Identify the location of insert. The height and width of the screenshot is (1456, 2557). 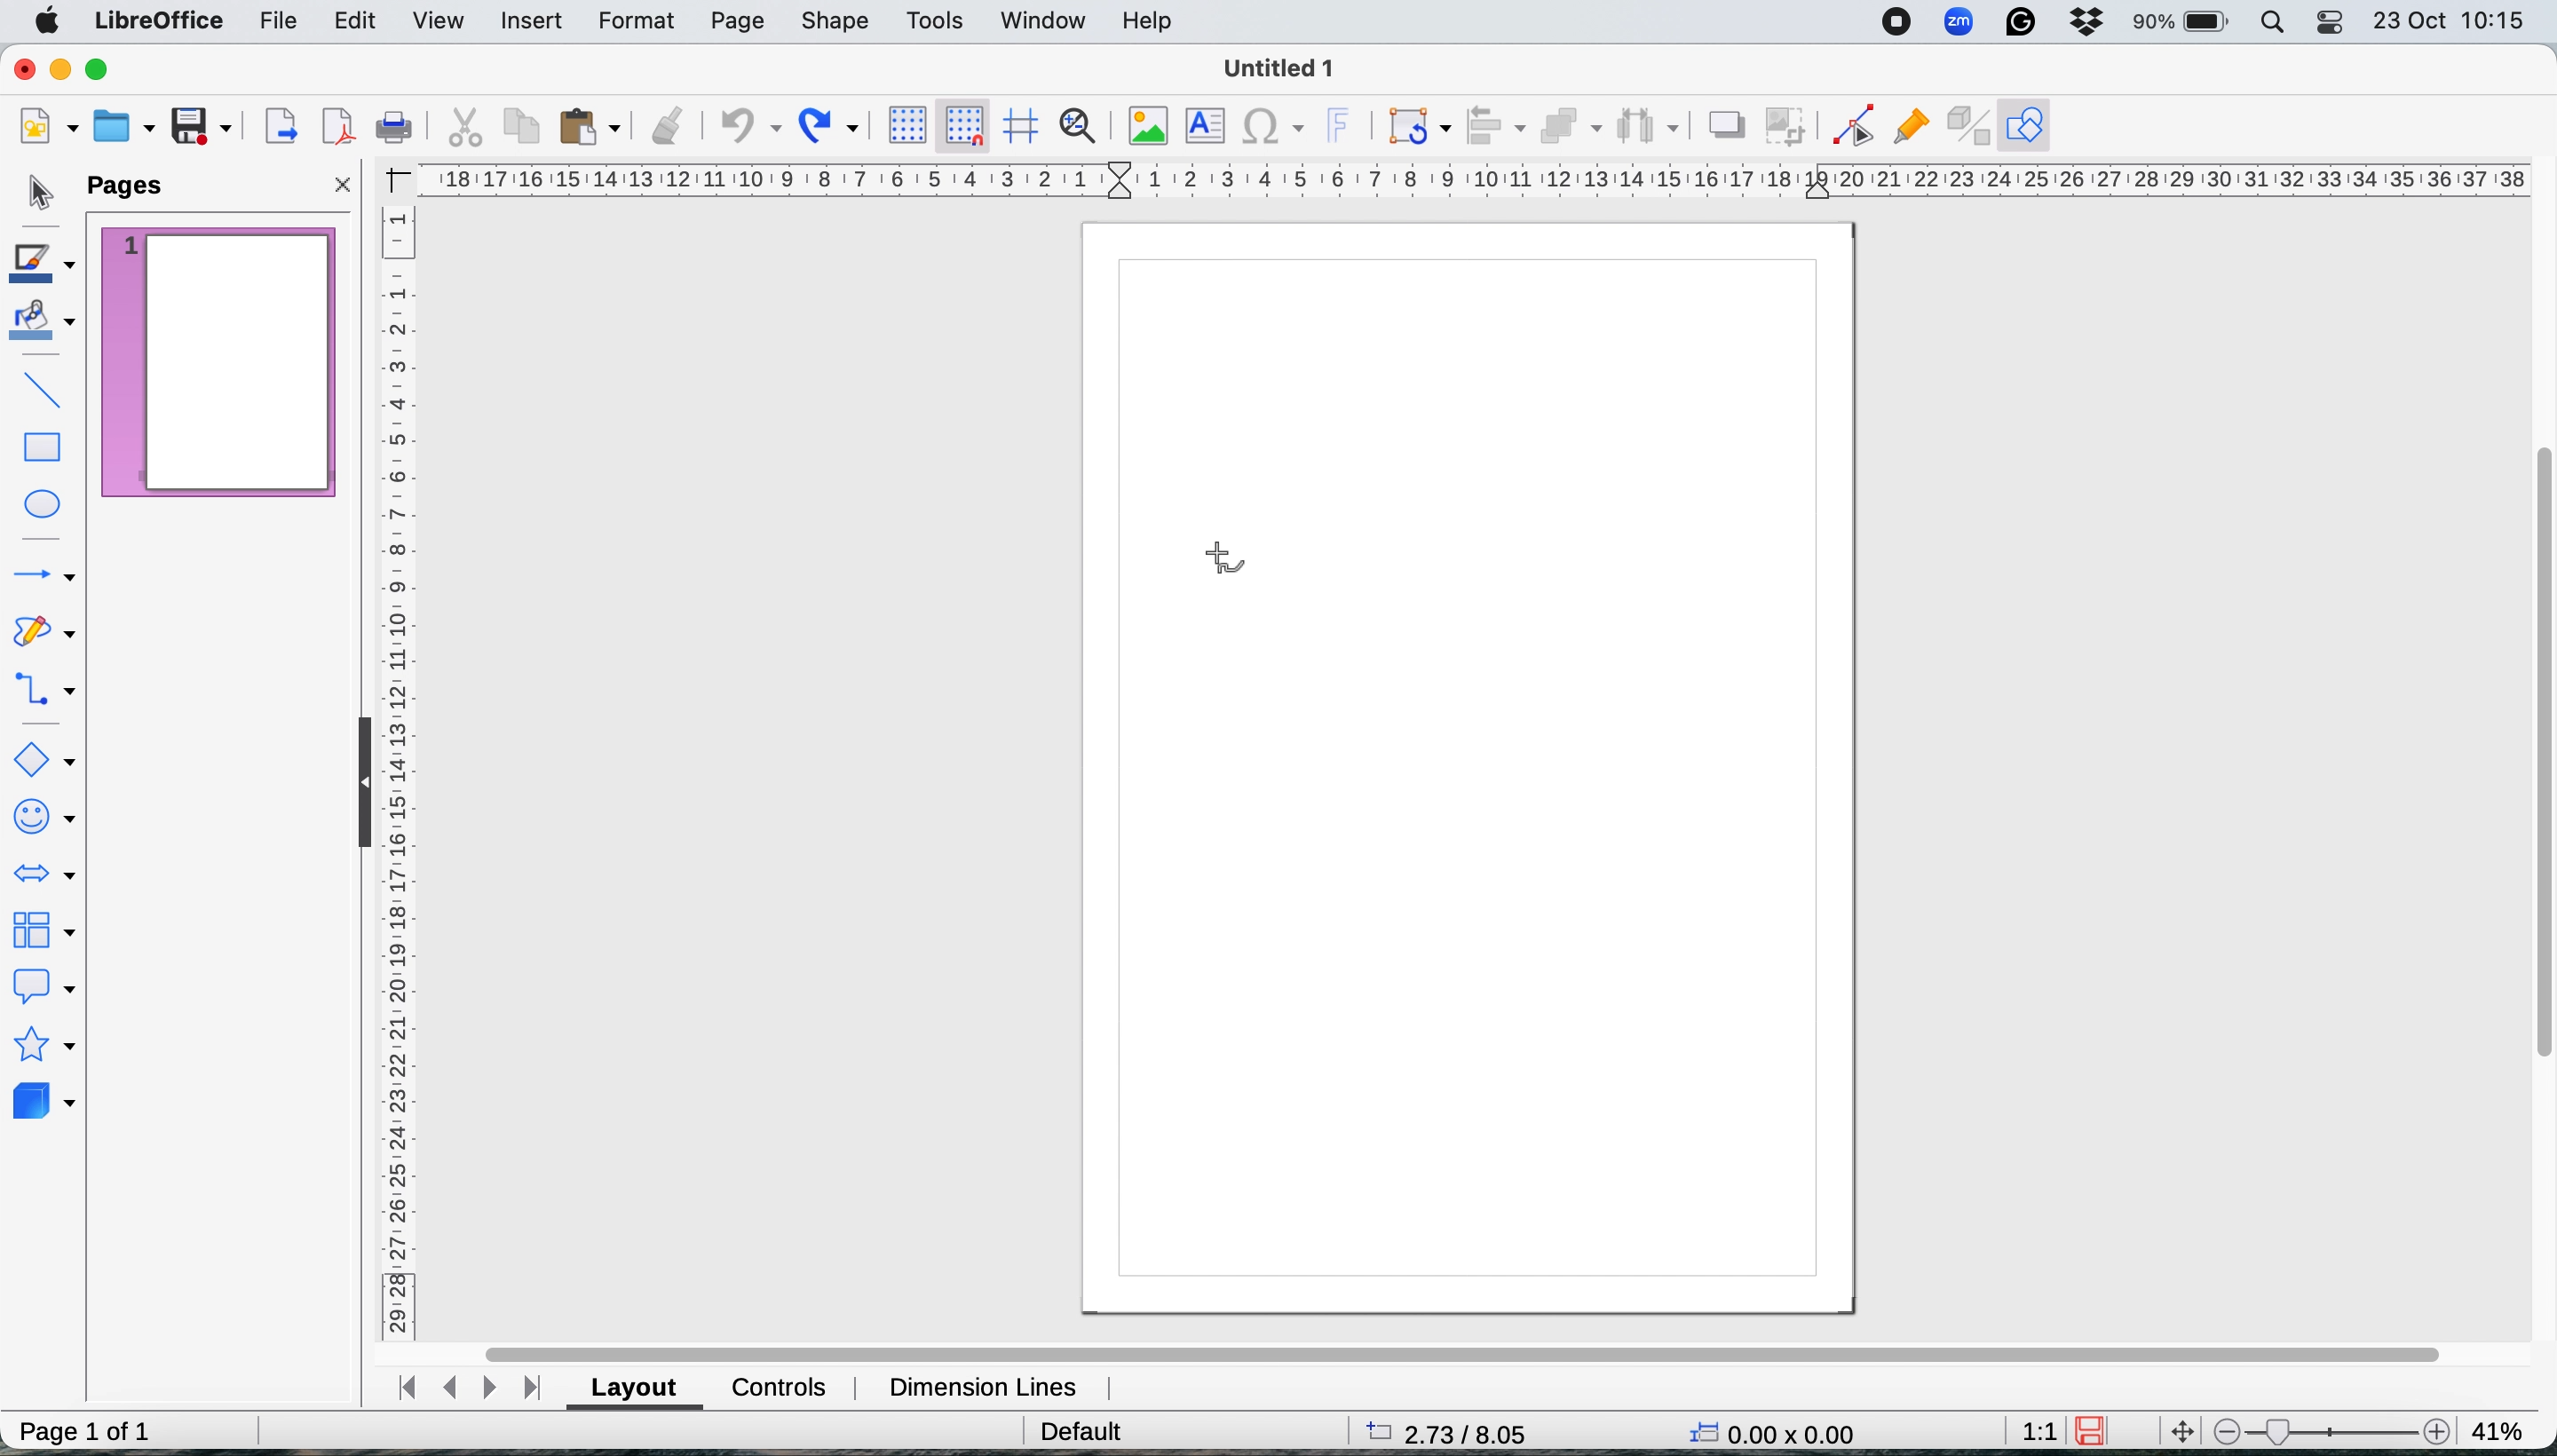
(534, 23).